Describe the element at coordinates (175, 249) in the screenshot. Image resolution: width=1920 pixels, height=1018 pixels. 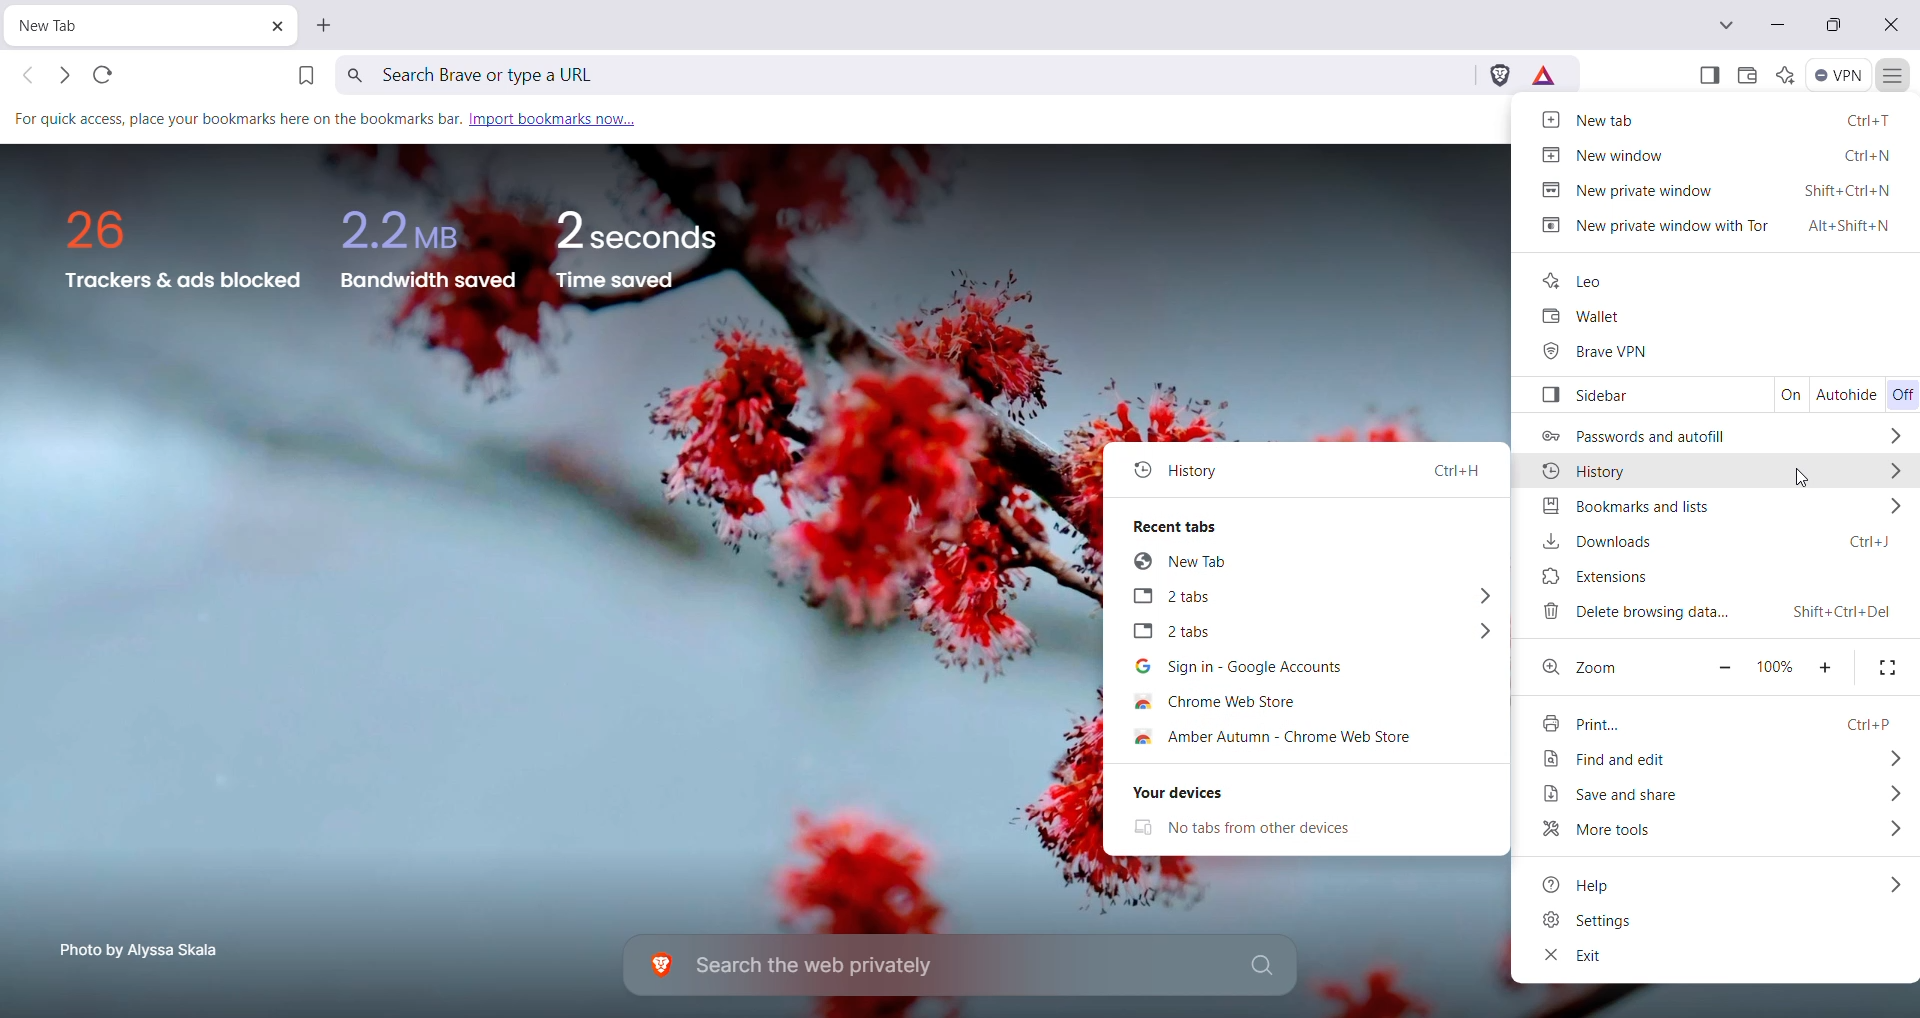
I see `26 Trackers & ads blocked` at that location.